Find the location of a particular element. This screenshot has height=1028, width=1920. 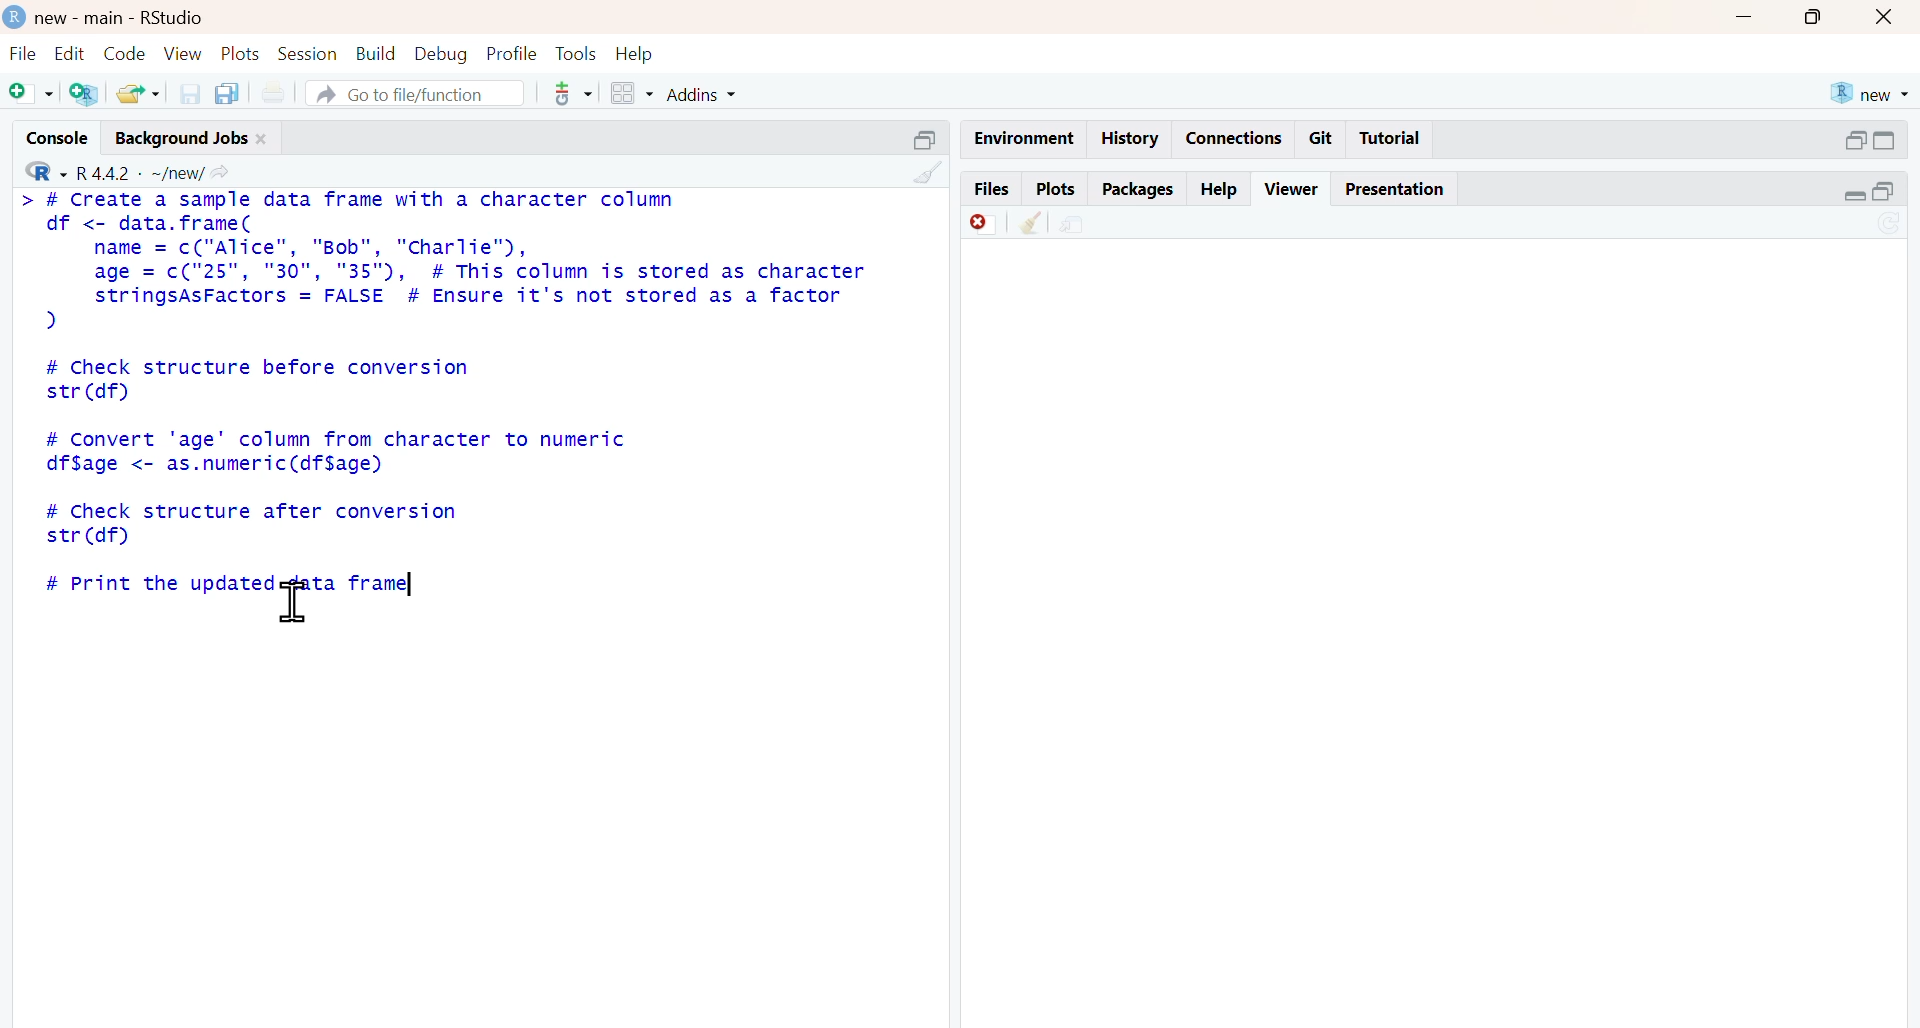

> # Create a sample data frame with a character columndf <- data.frame(name = c("Alice", "Bob", "Charlie"),age = c("25", "30", "35"), # This column is stored as characterstringsAsFactors = FALSE # Ensure it's not stored as a factor)# Check structure before conversionstr (df)# Convert 'age' column from character to numericdf$age <- as.numeric(df$age)# Check structure after conversionstr (df)# Print the updated data frame is located at coordinates (446, 403).